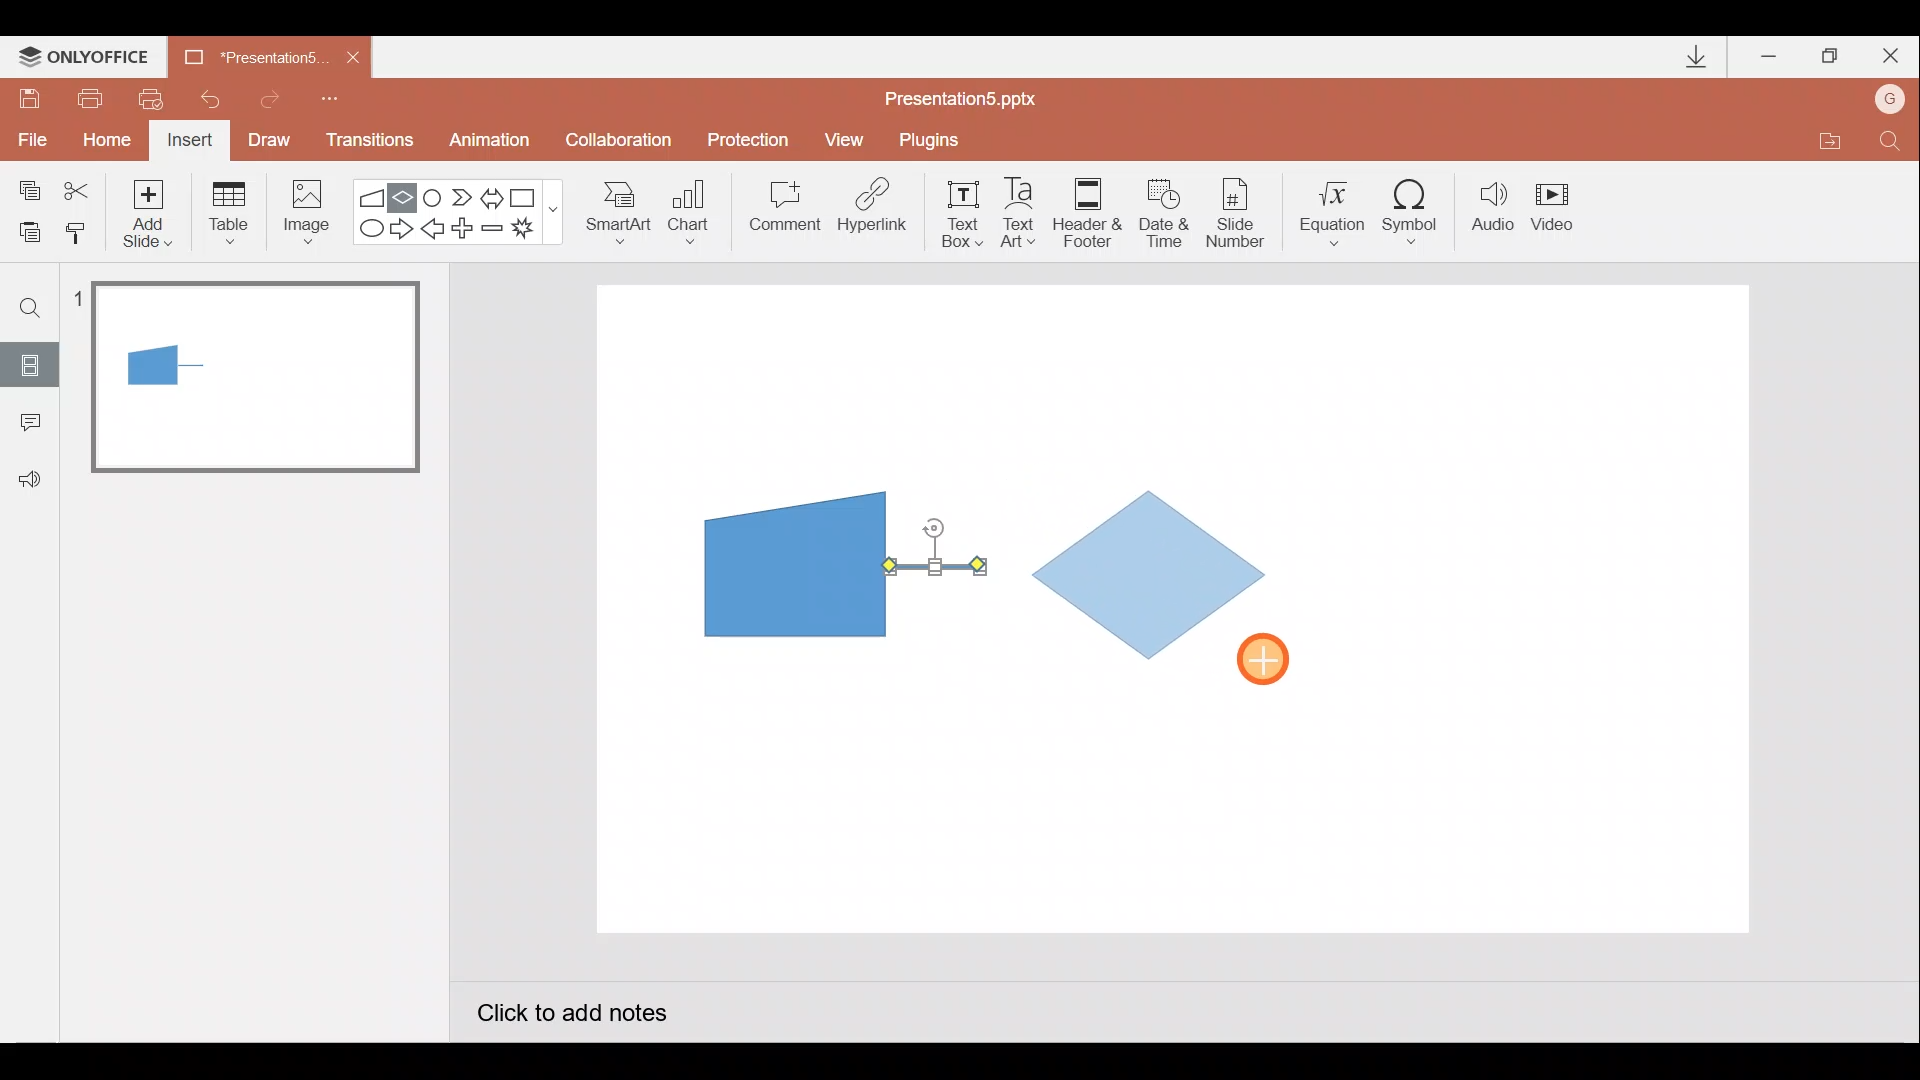 The height and width of the screenshot is (1080, 1920). What do you see at coordinates (353, 58) in the screenshot?
I see `Close` at bounding box center [353, 58].